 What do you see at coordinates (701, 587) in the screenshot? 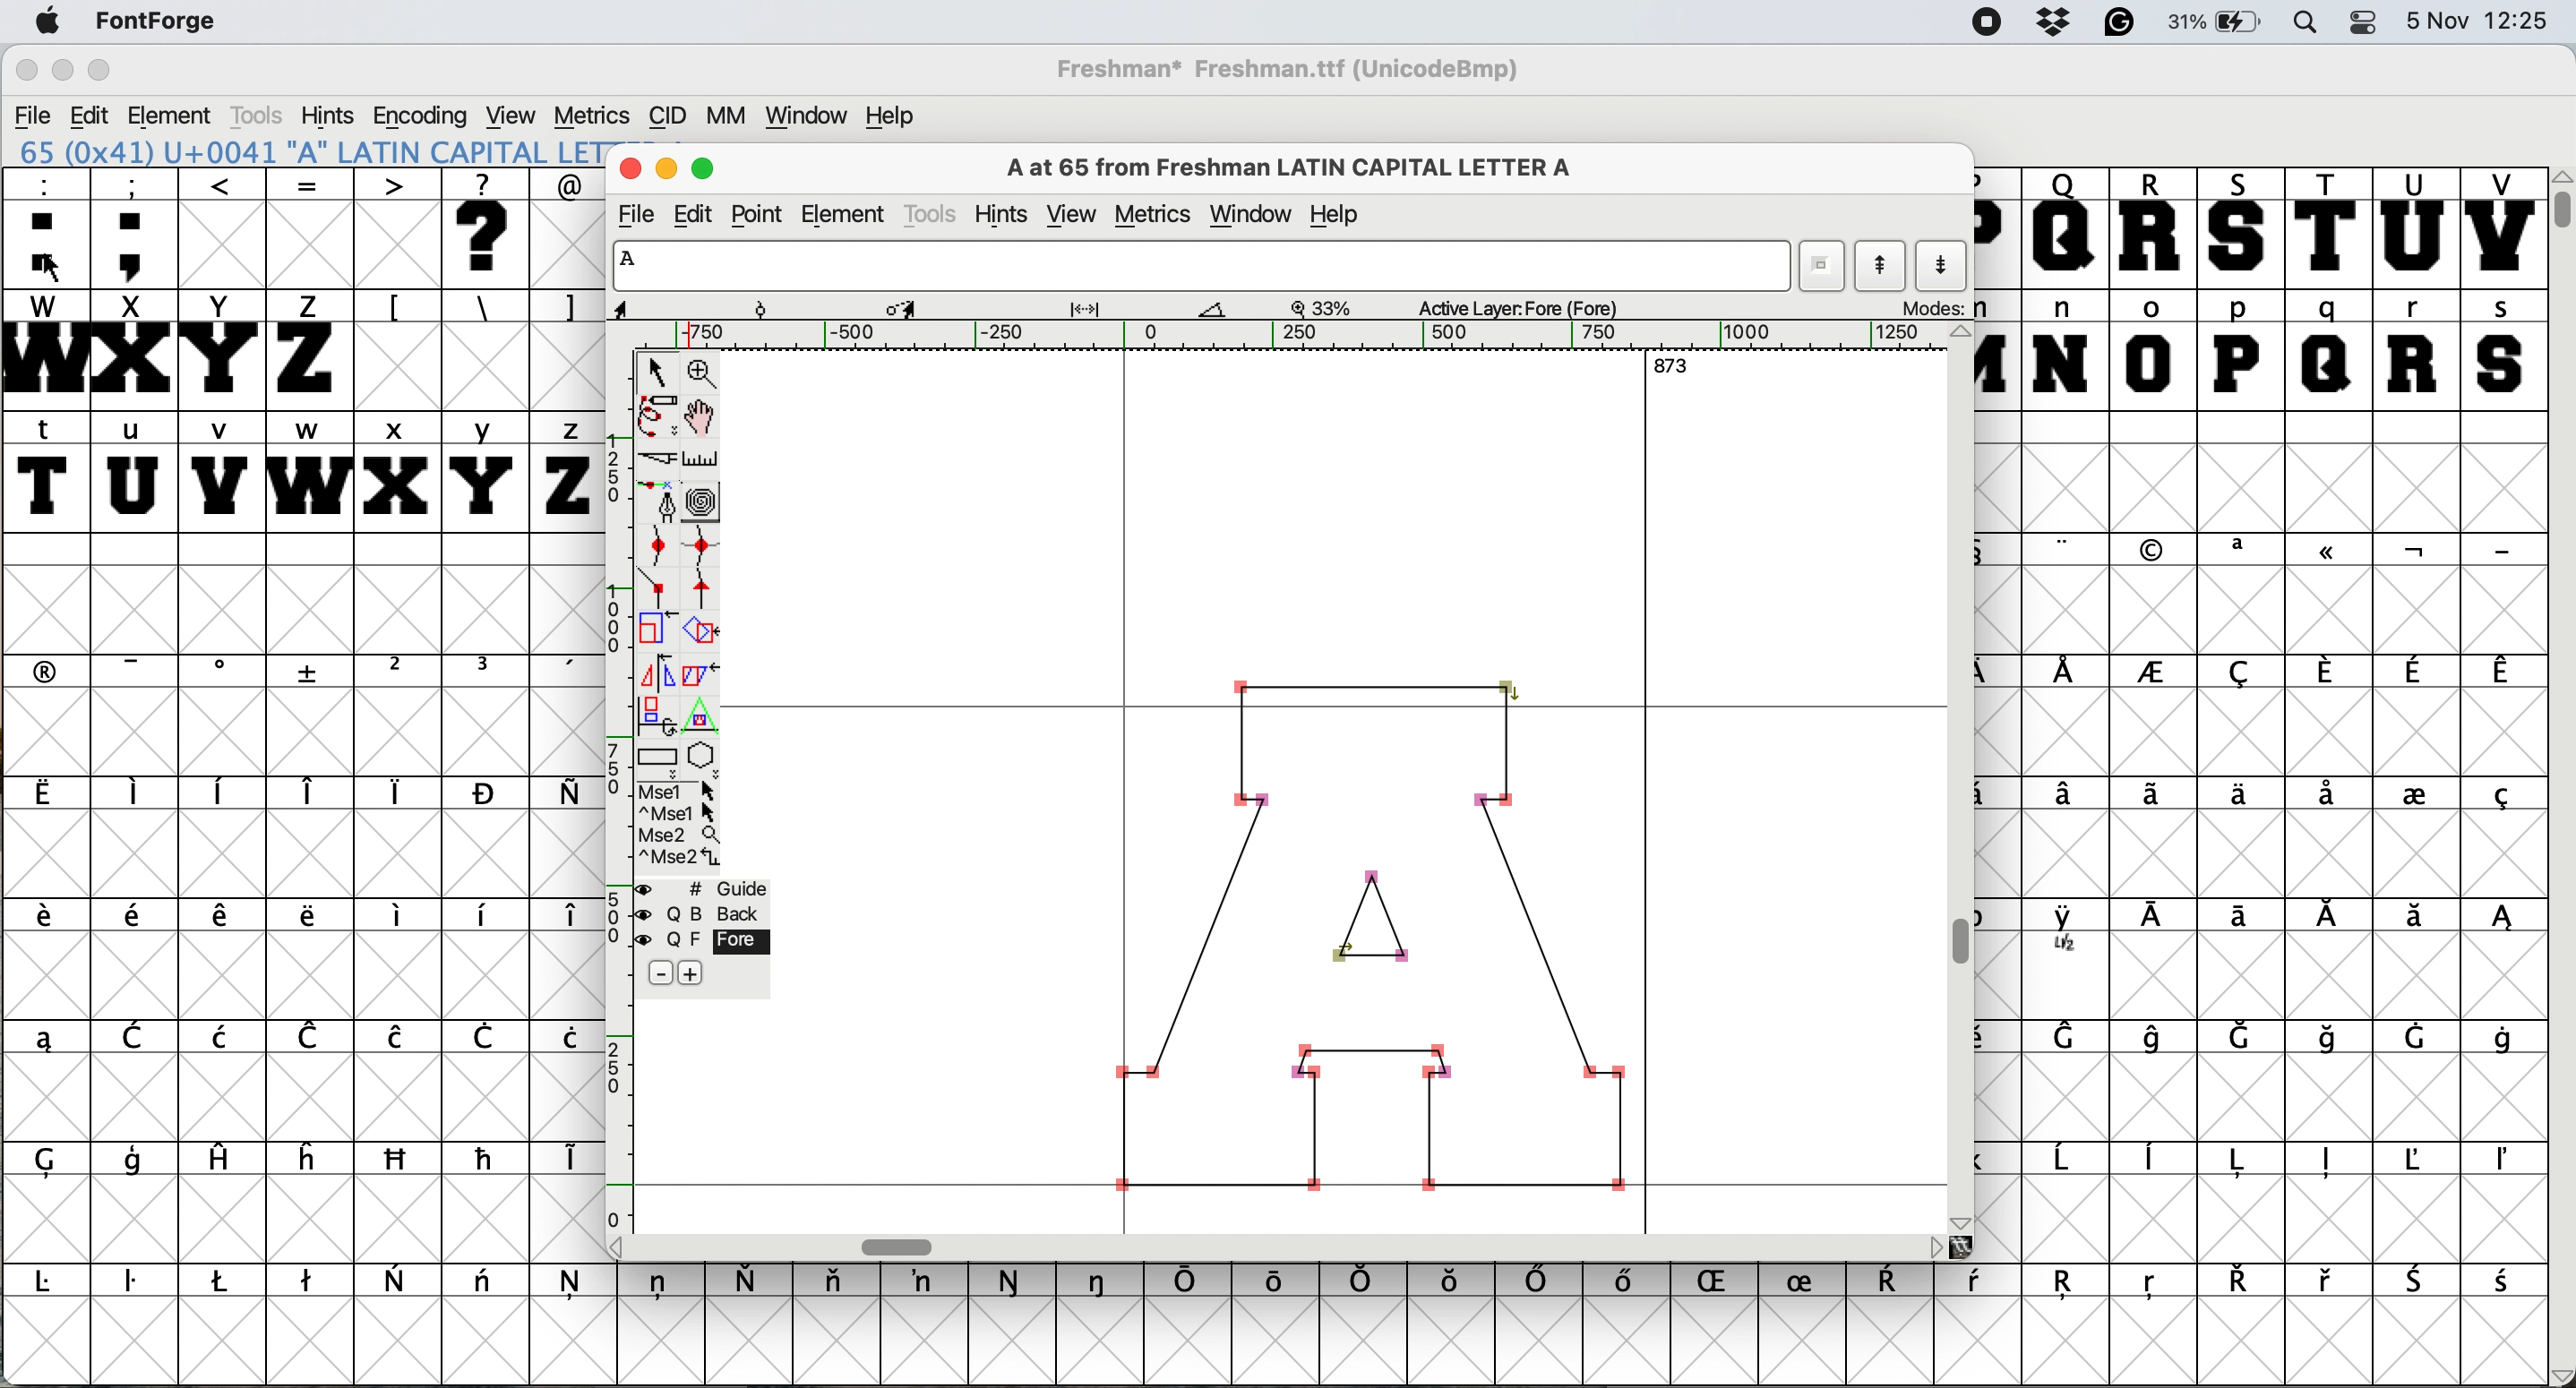
I see `add a tangent point` at bounding box center [701, 587].